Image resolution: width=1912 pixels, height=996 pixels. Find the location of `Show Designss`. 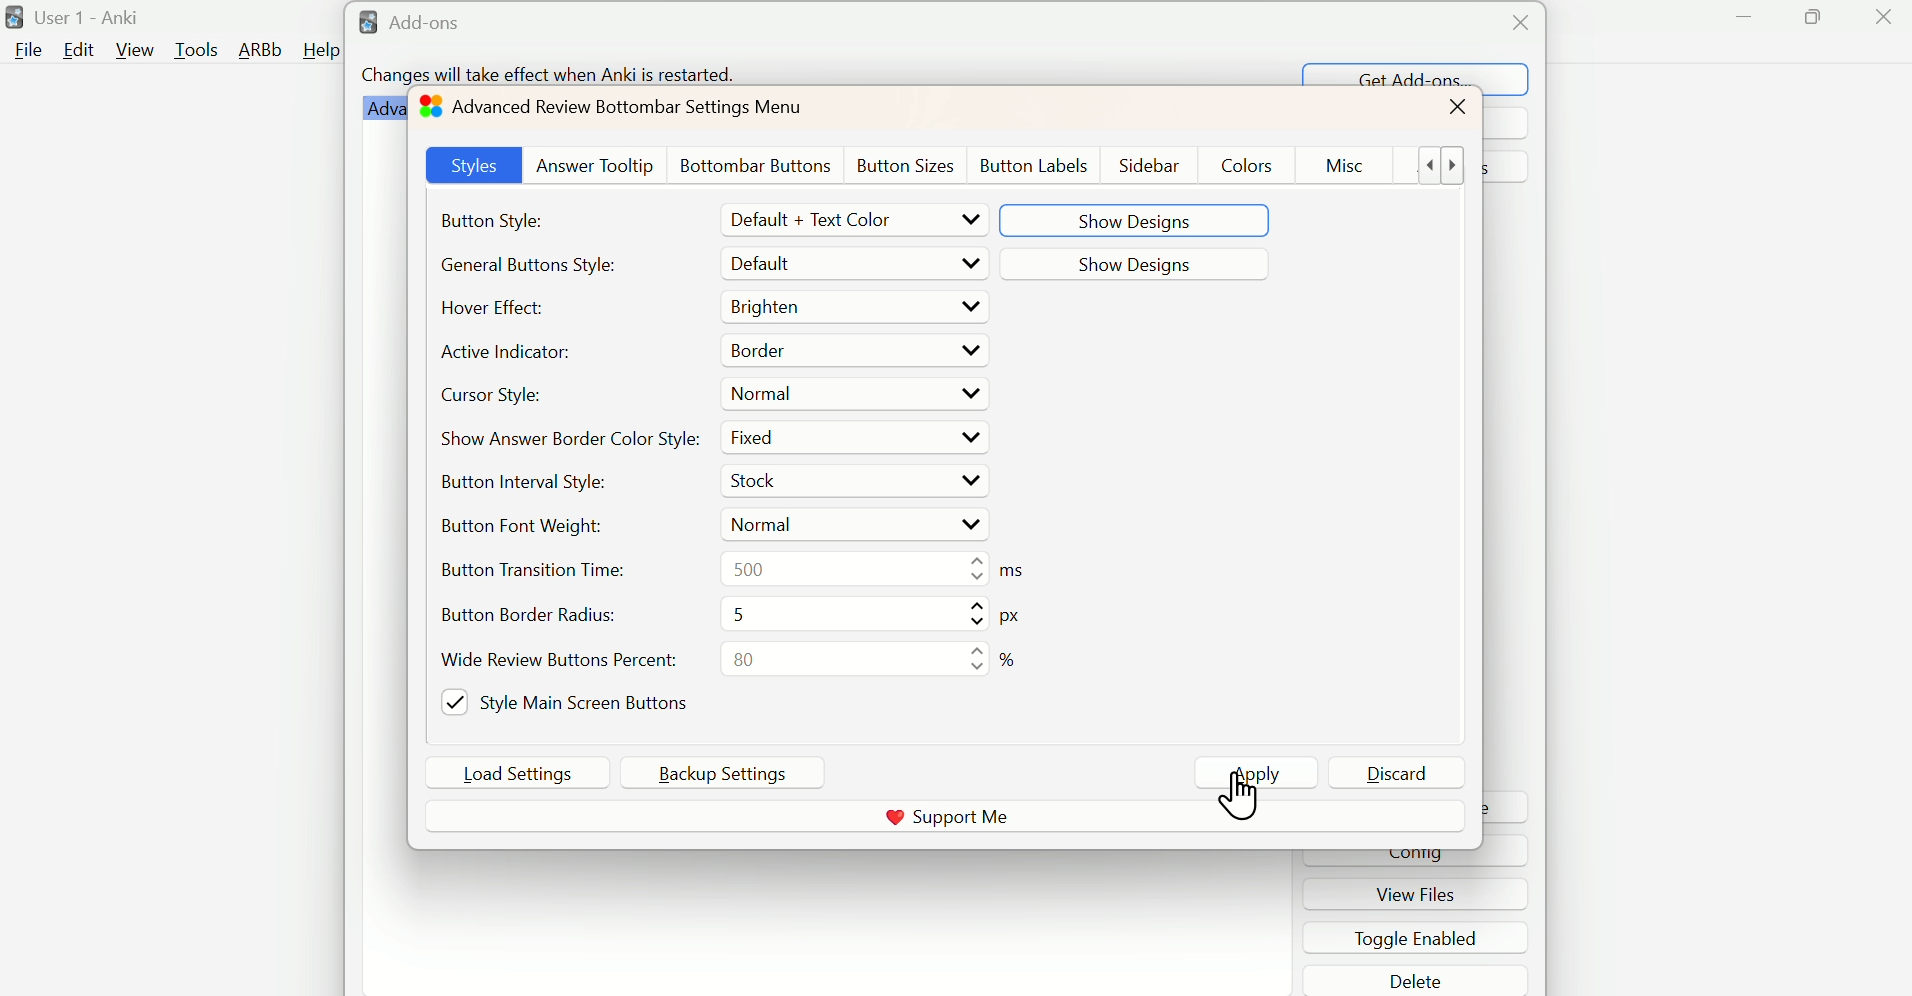

Show Designss is located at coordinates (1124, 266).